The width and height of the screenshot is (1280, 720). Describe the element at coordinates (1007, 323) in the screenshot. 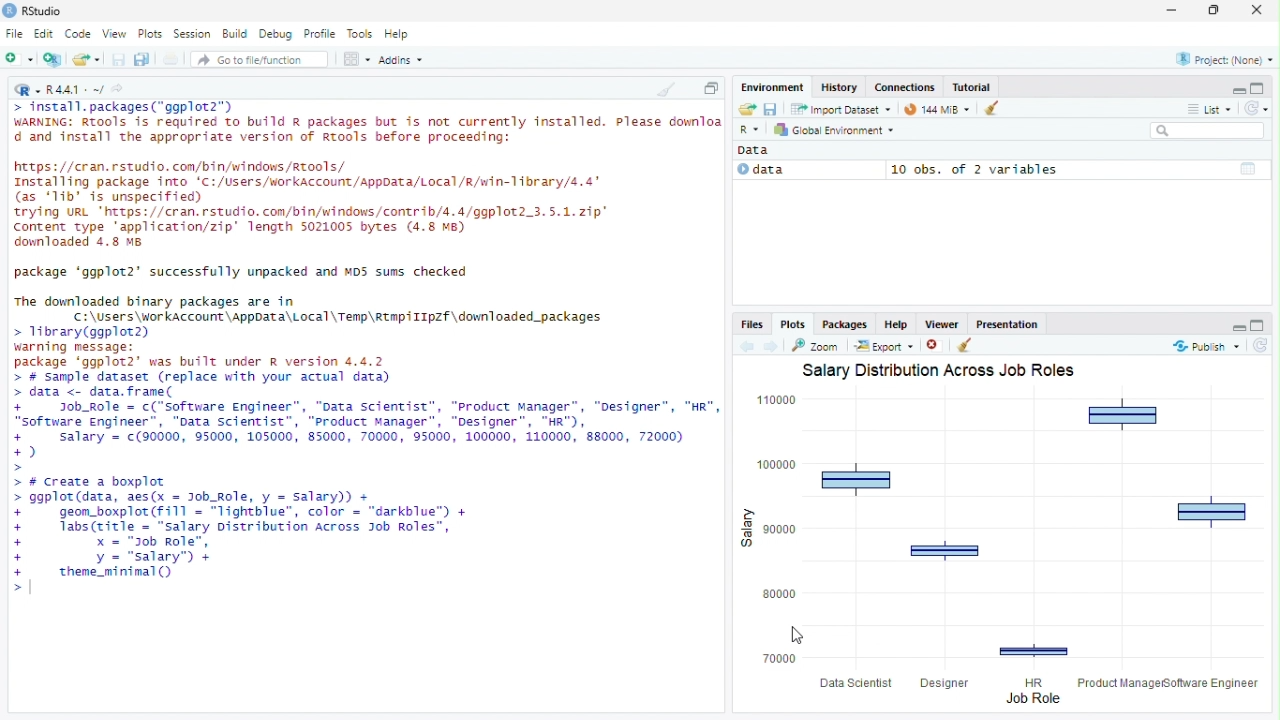

I see `Presentation` at that location.